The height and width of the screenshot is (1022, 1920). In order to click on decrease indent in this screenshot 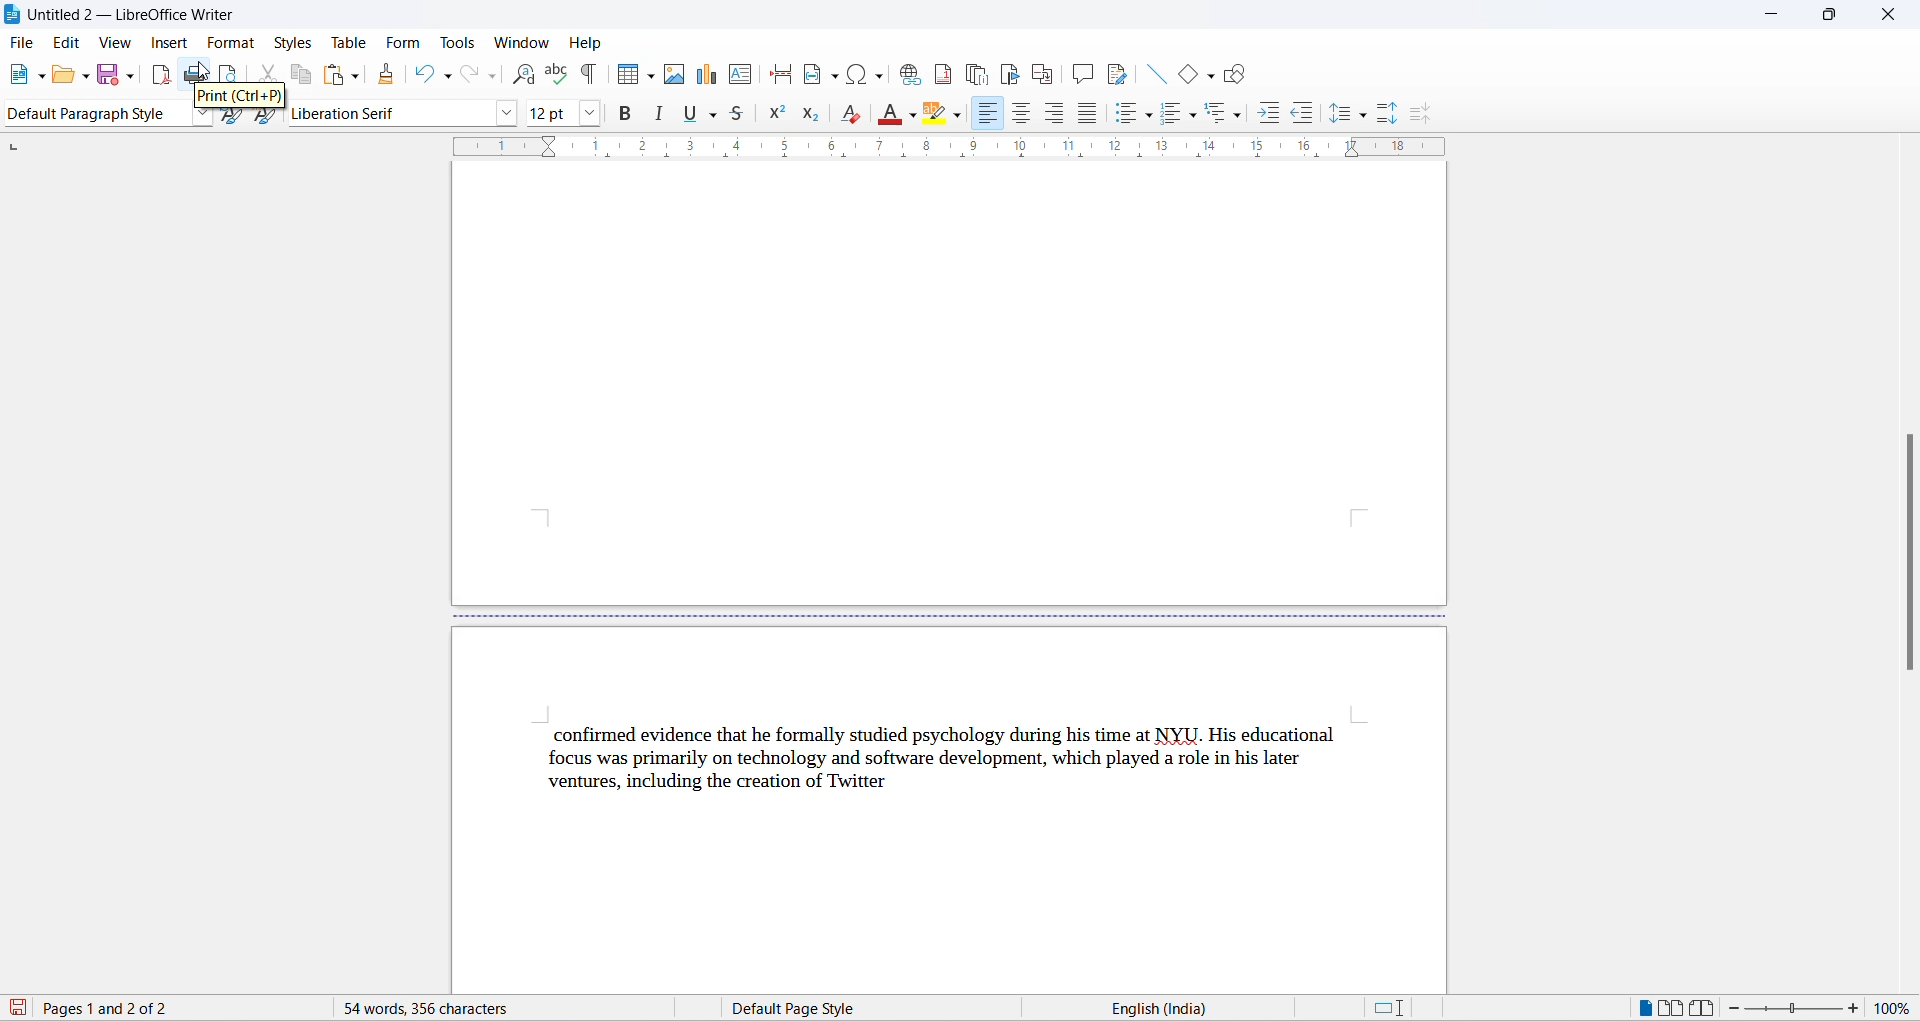, I will do `click(1304, 116)`.